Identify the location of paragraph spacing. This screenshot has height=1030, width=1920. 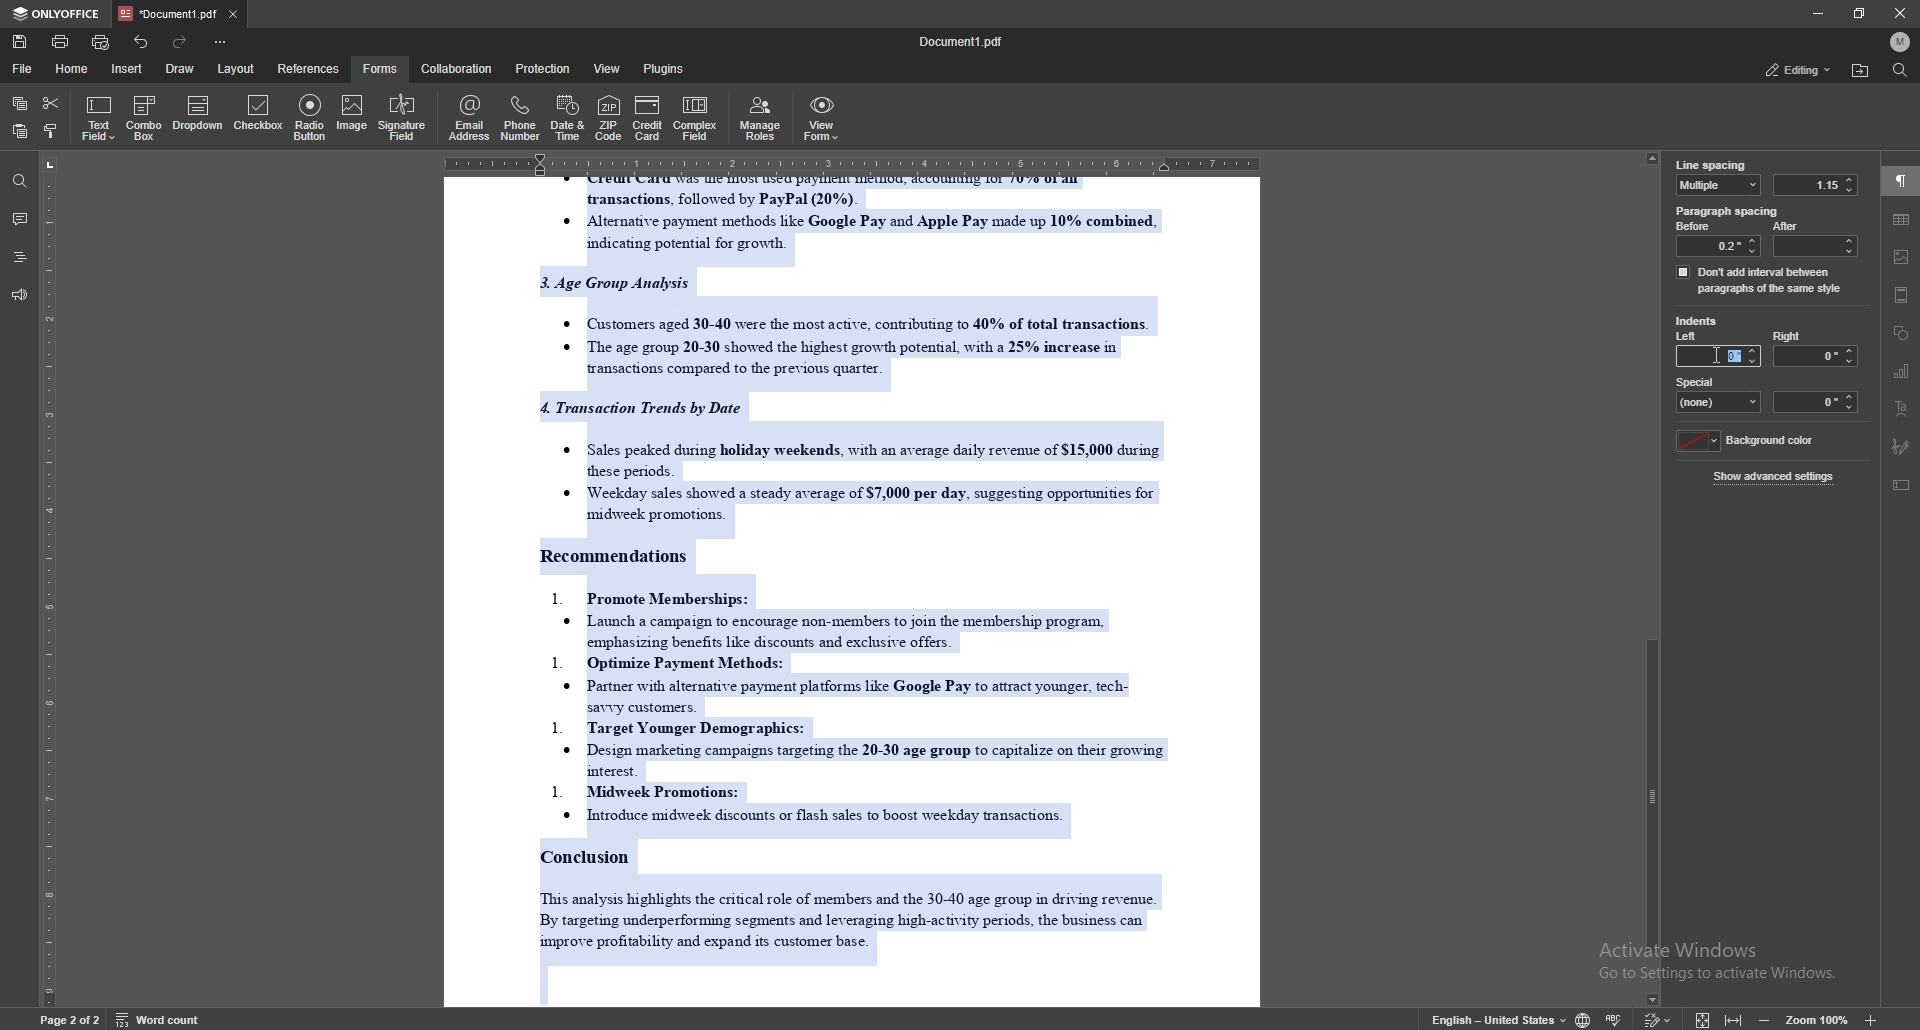
(1729, 211).